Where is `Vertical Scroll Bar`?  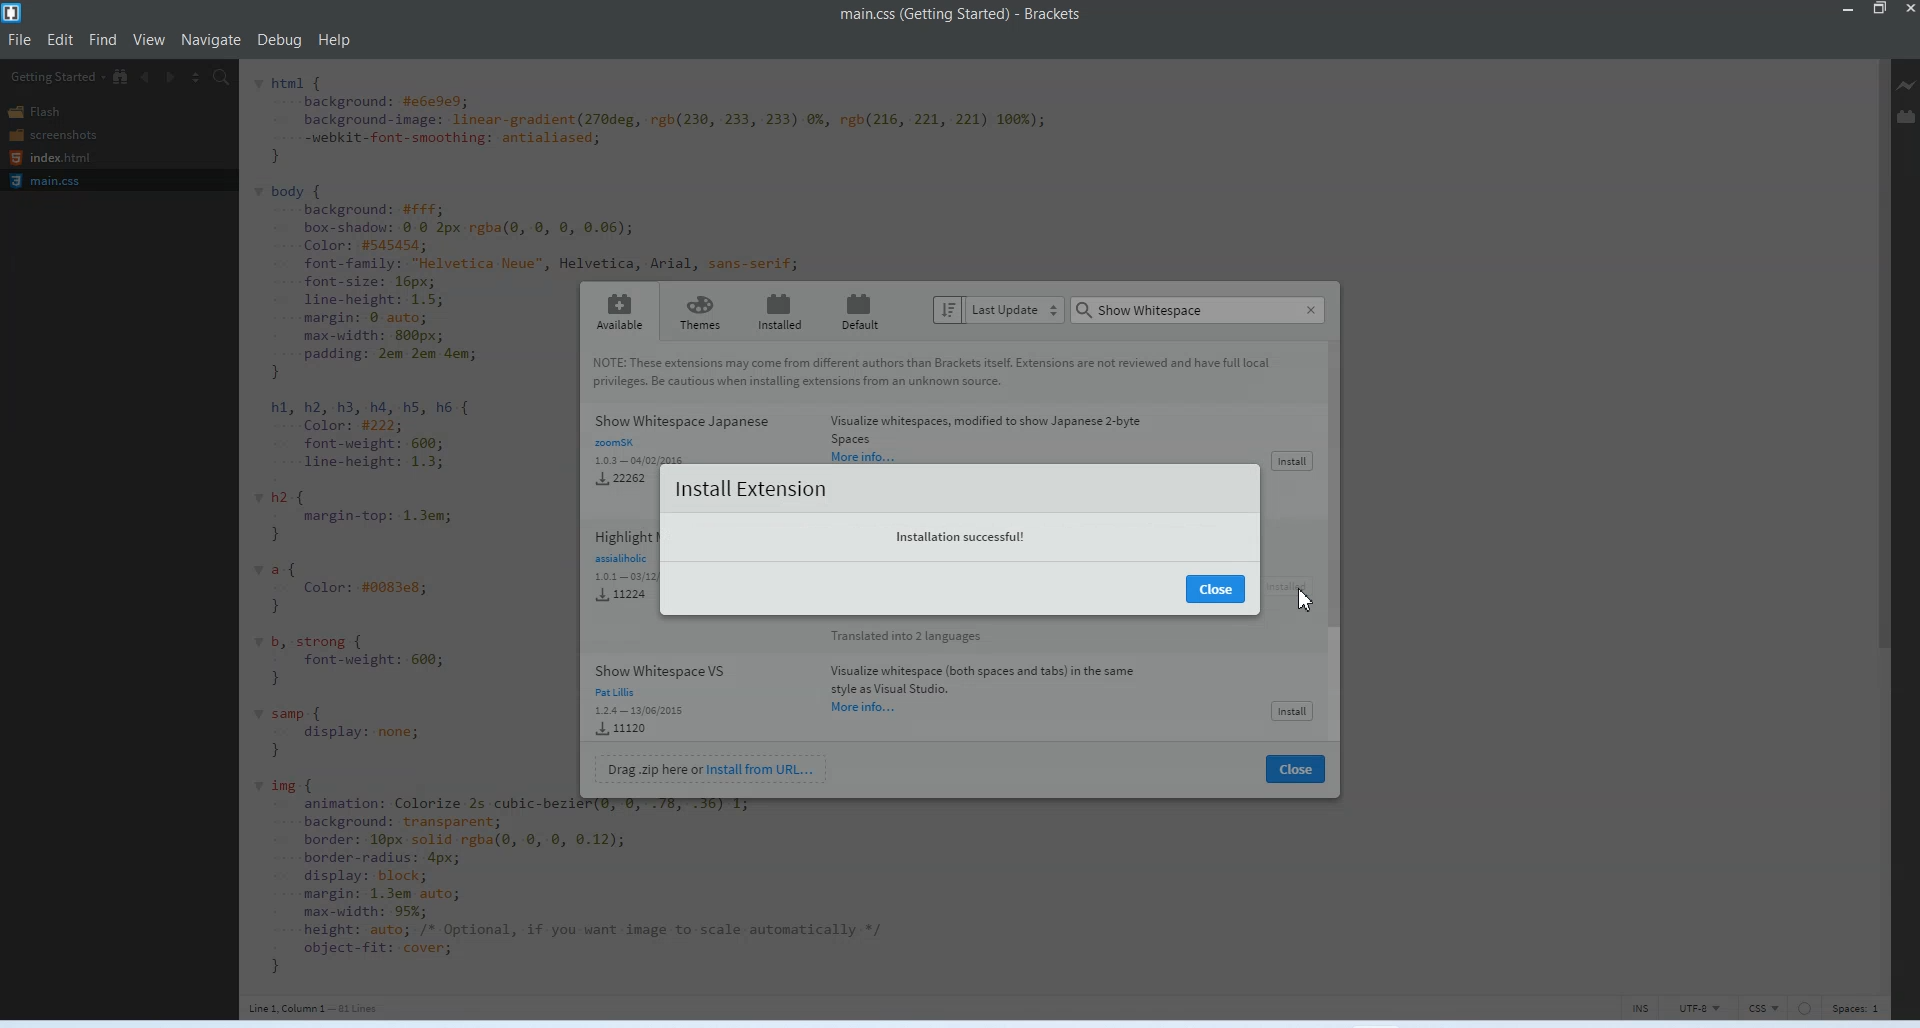
Vertical Scroll Bar is located at coordinates (1334, 541).